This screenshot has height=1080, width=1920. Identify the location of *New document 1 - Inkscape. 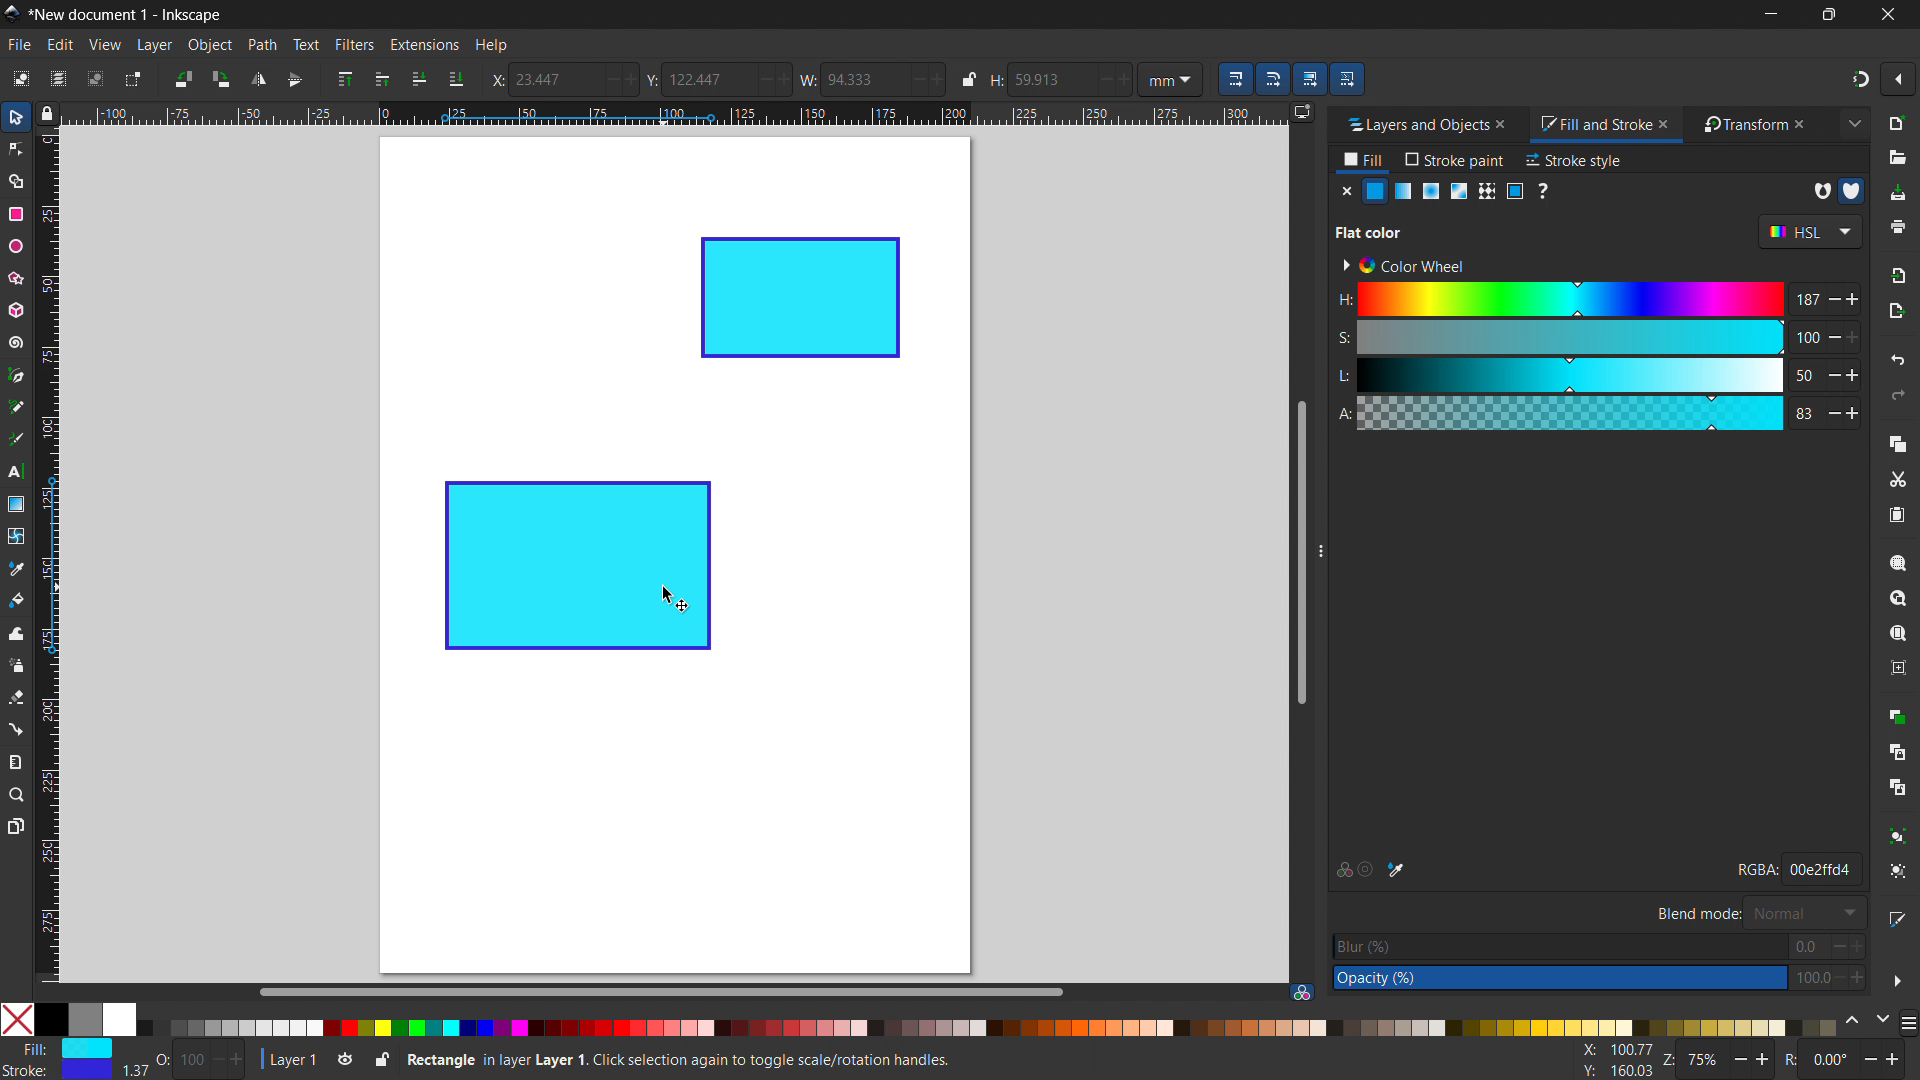
(127, 15).